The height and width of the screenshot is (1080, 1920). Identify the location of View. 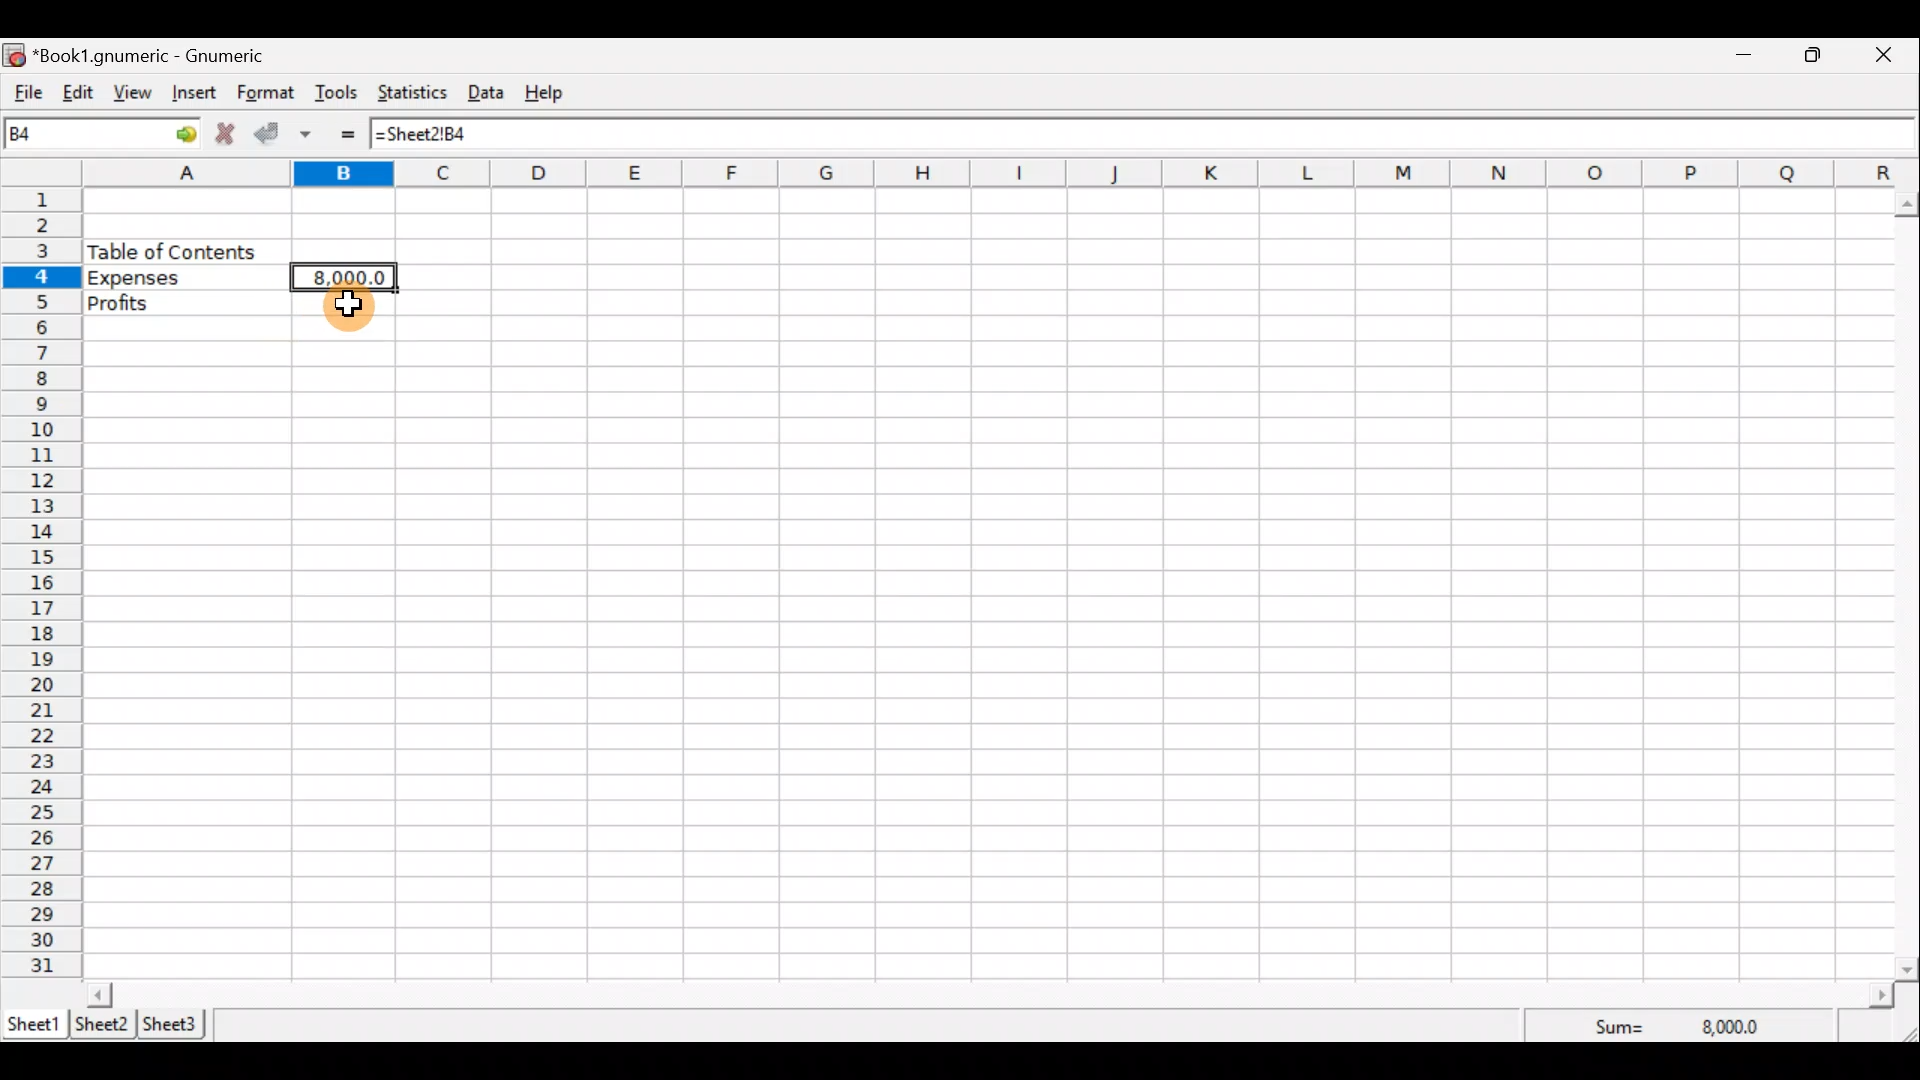
(139, 93).